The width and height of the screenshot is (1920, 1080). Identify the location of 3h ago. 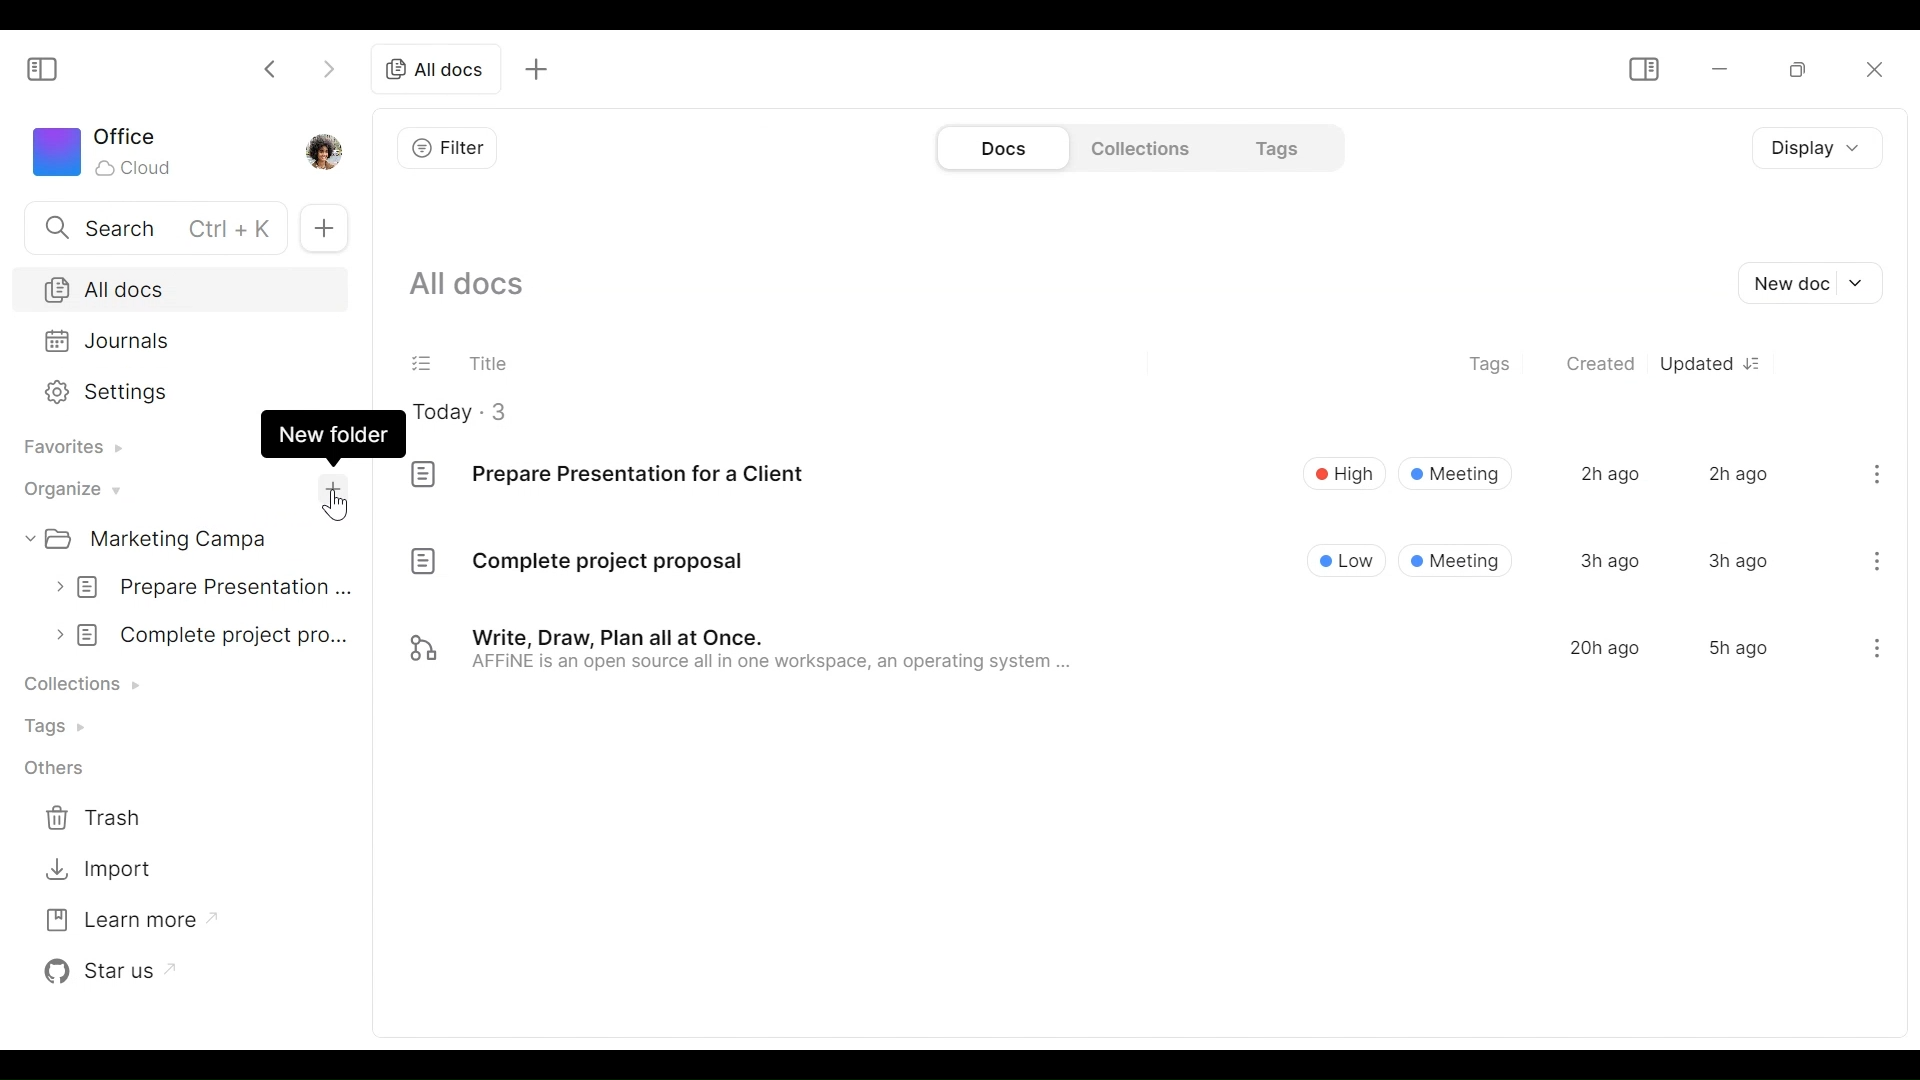
(1737, 561).